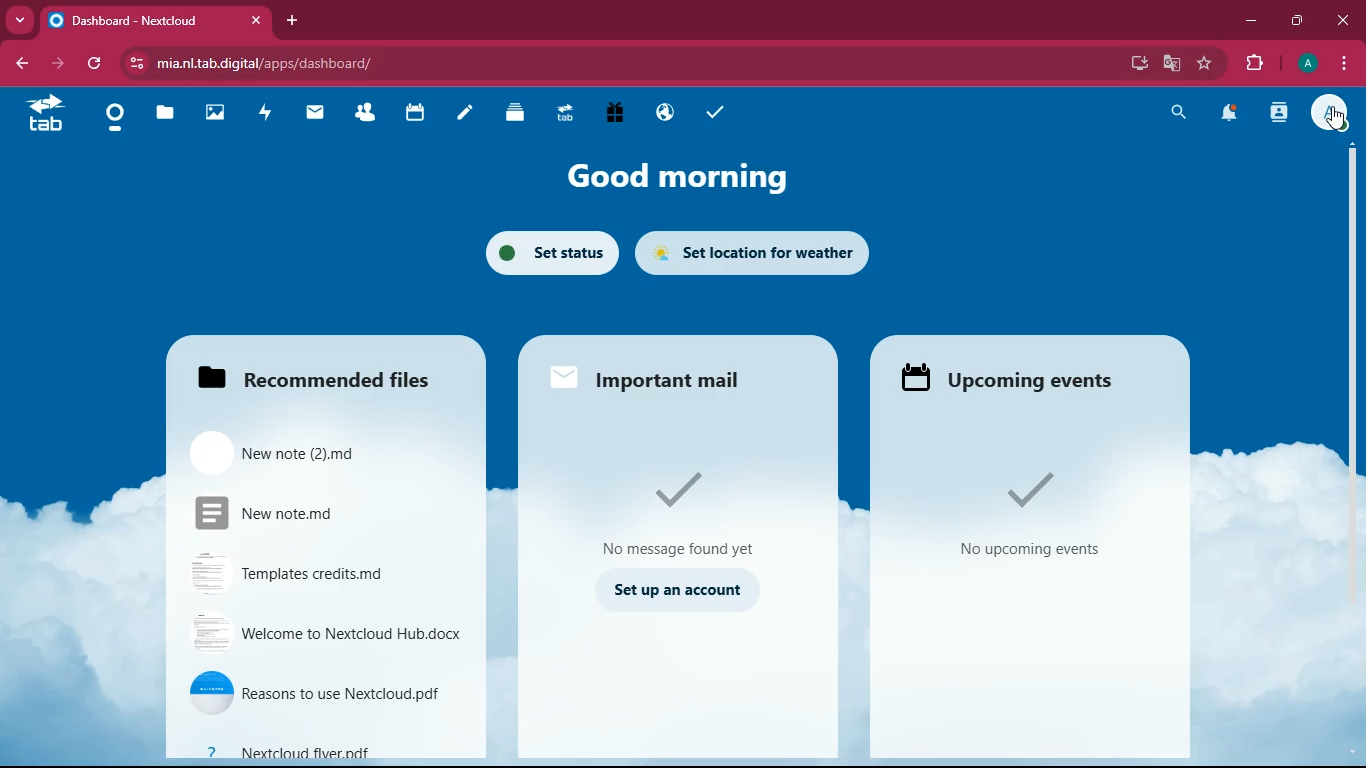 This screenshot has width=1366, height=768. What do you see at coordinates (306, 570) in the screenshot?
I see `file` at bounding box center [306, 570].